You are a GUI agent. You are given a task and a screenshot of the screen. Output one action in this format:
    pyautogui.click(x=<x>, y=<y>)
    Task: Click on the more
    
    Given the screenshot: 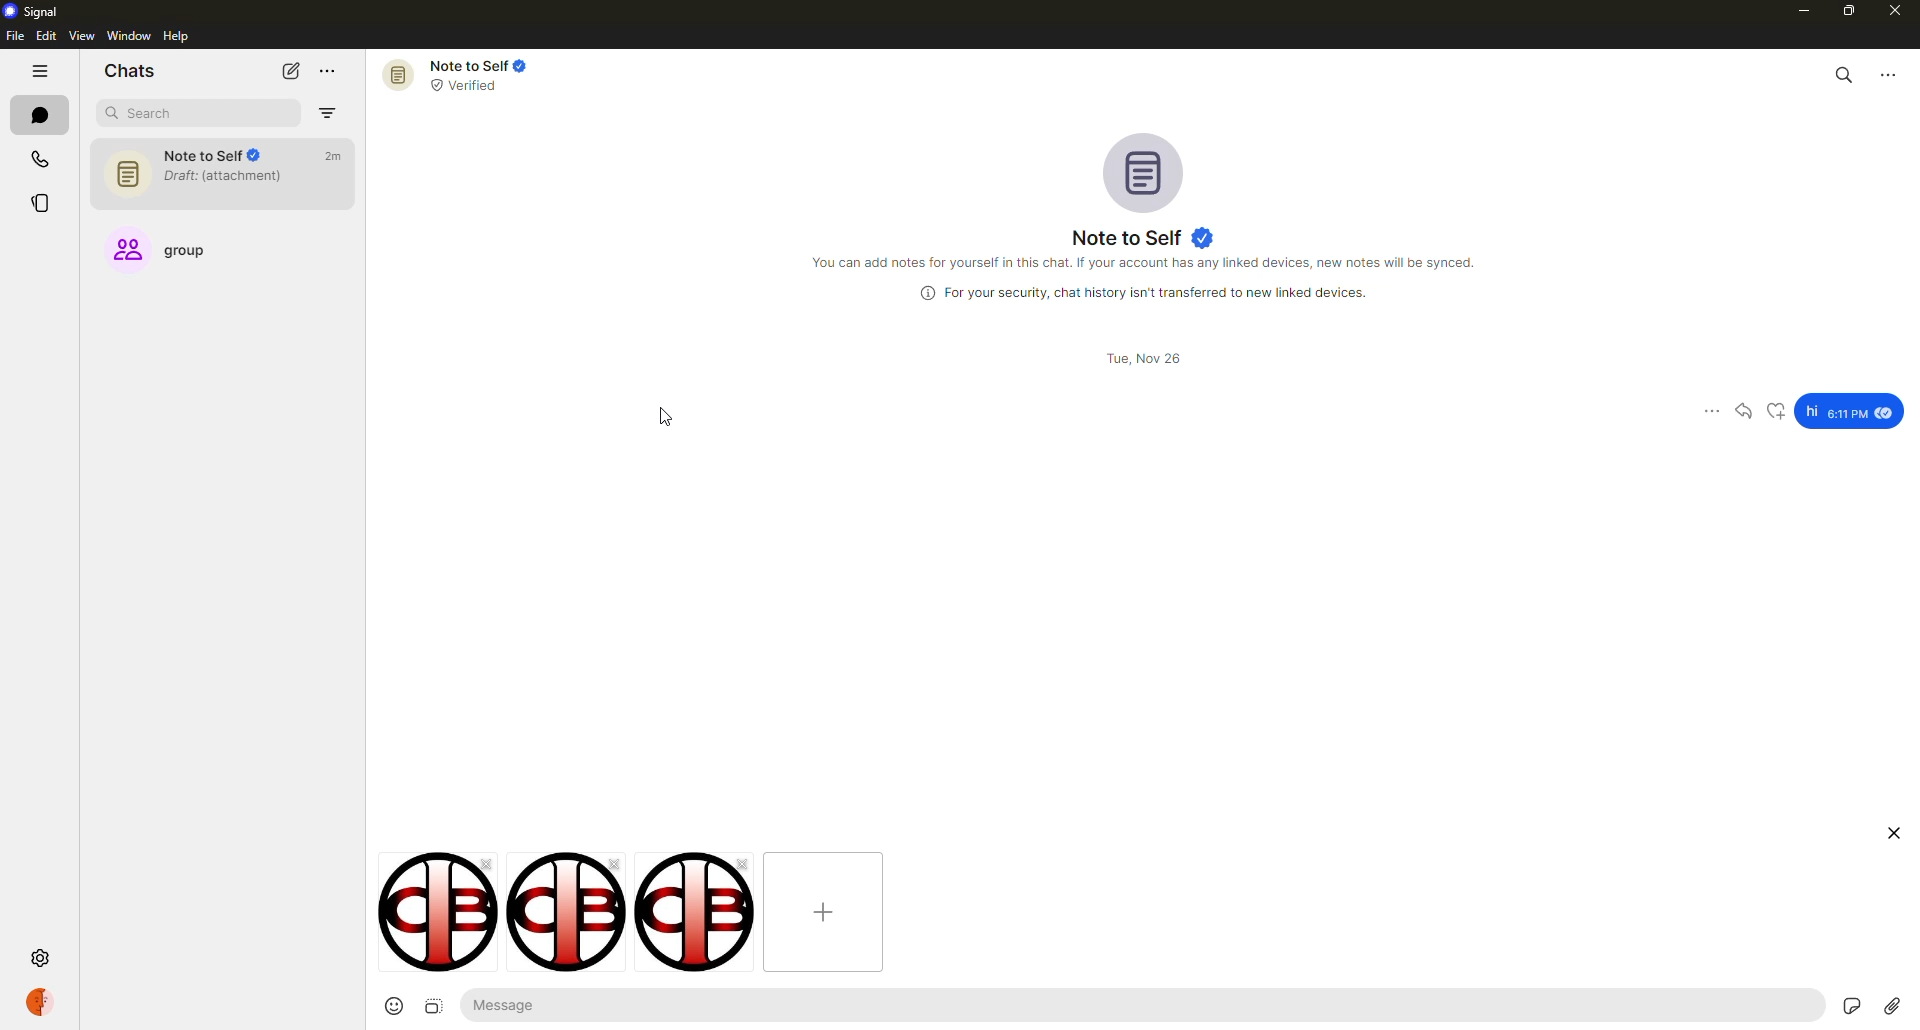 What is the action you would take?
    pyautogui.click(x=330, y=71)
    